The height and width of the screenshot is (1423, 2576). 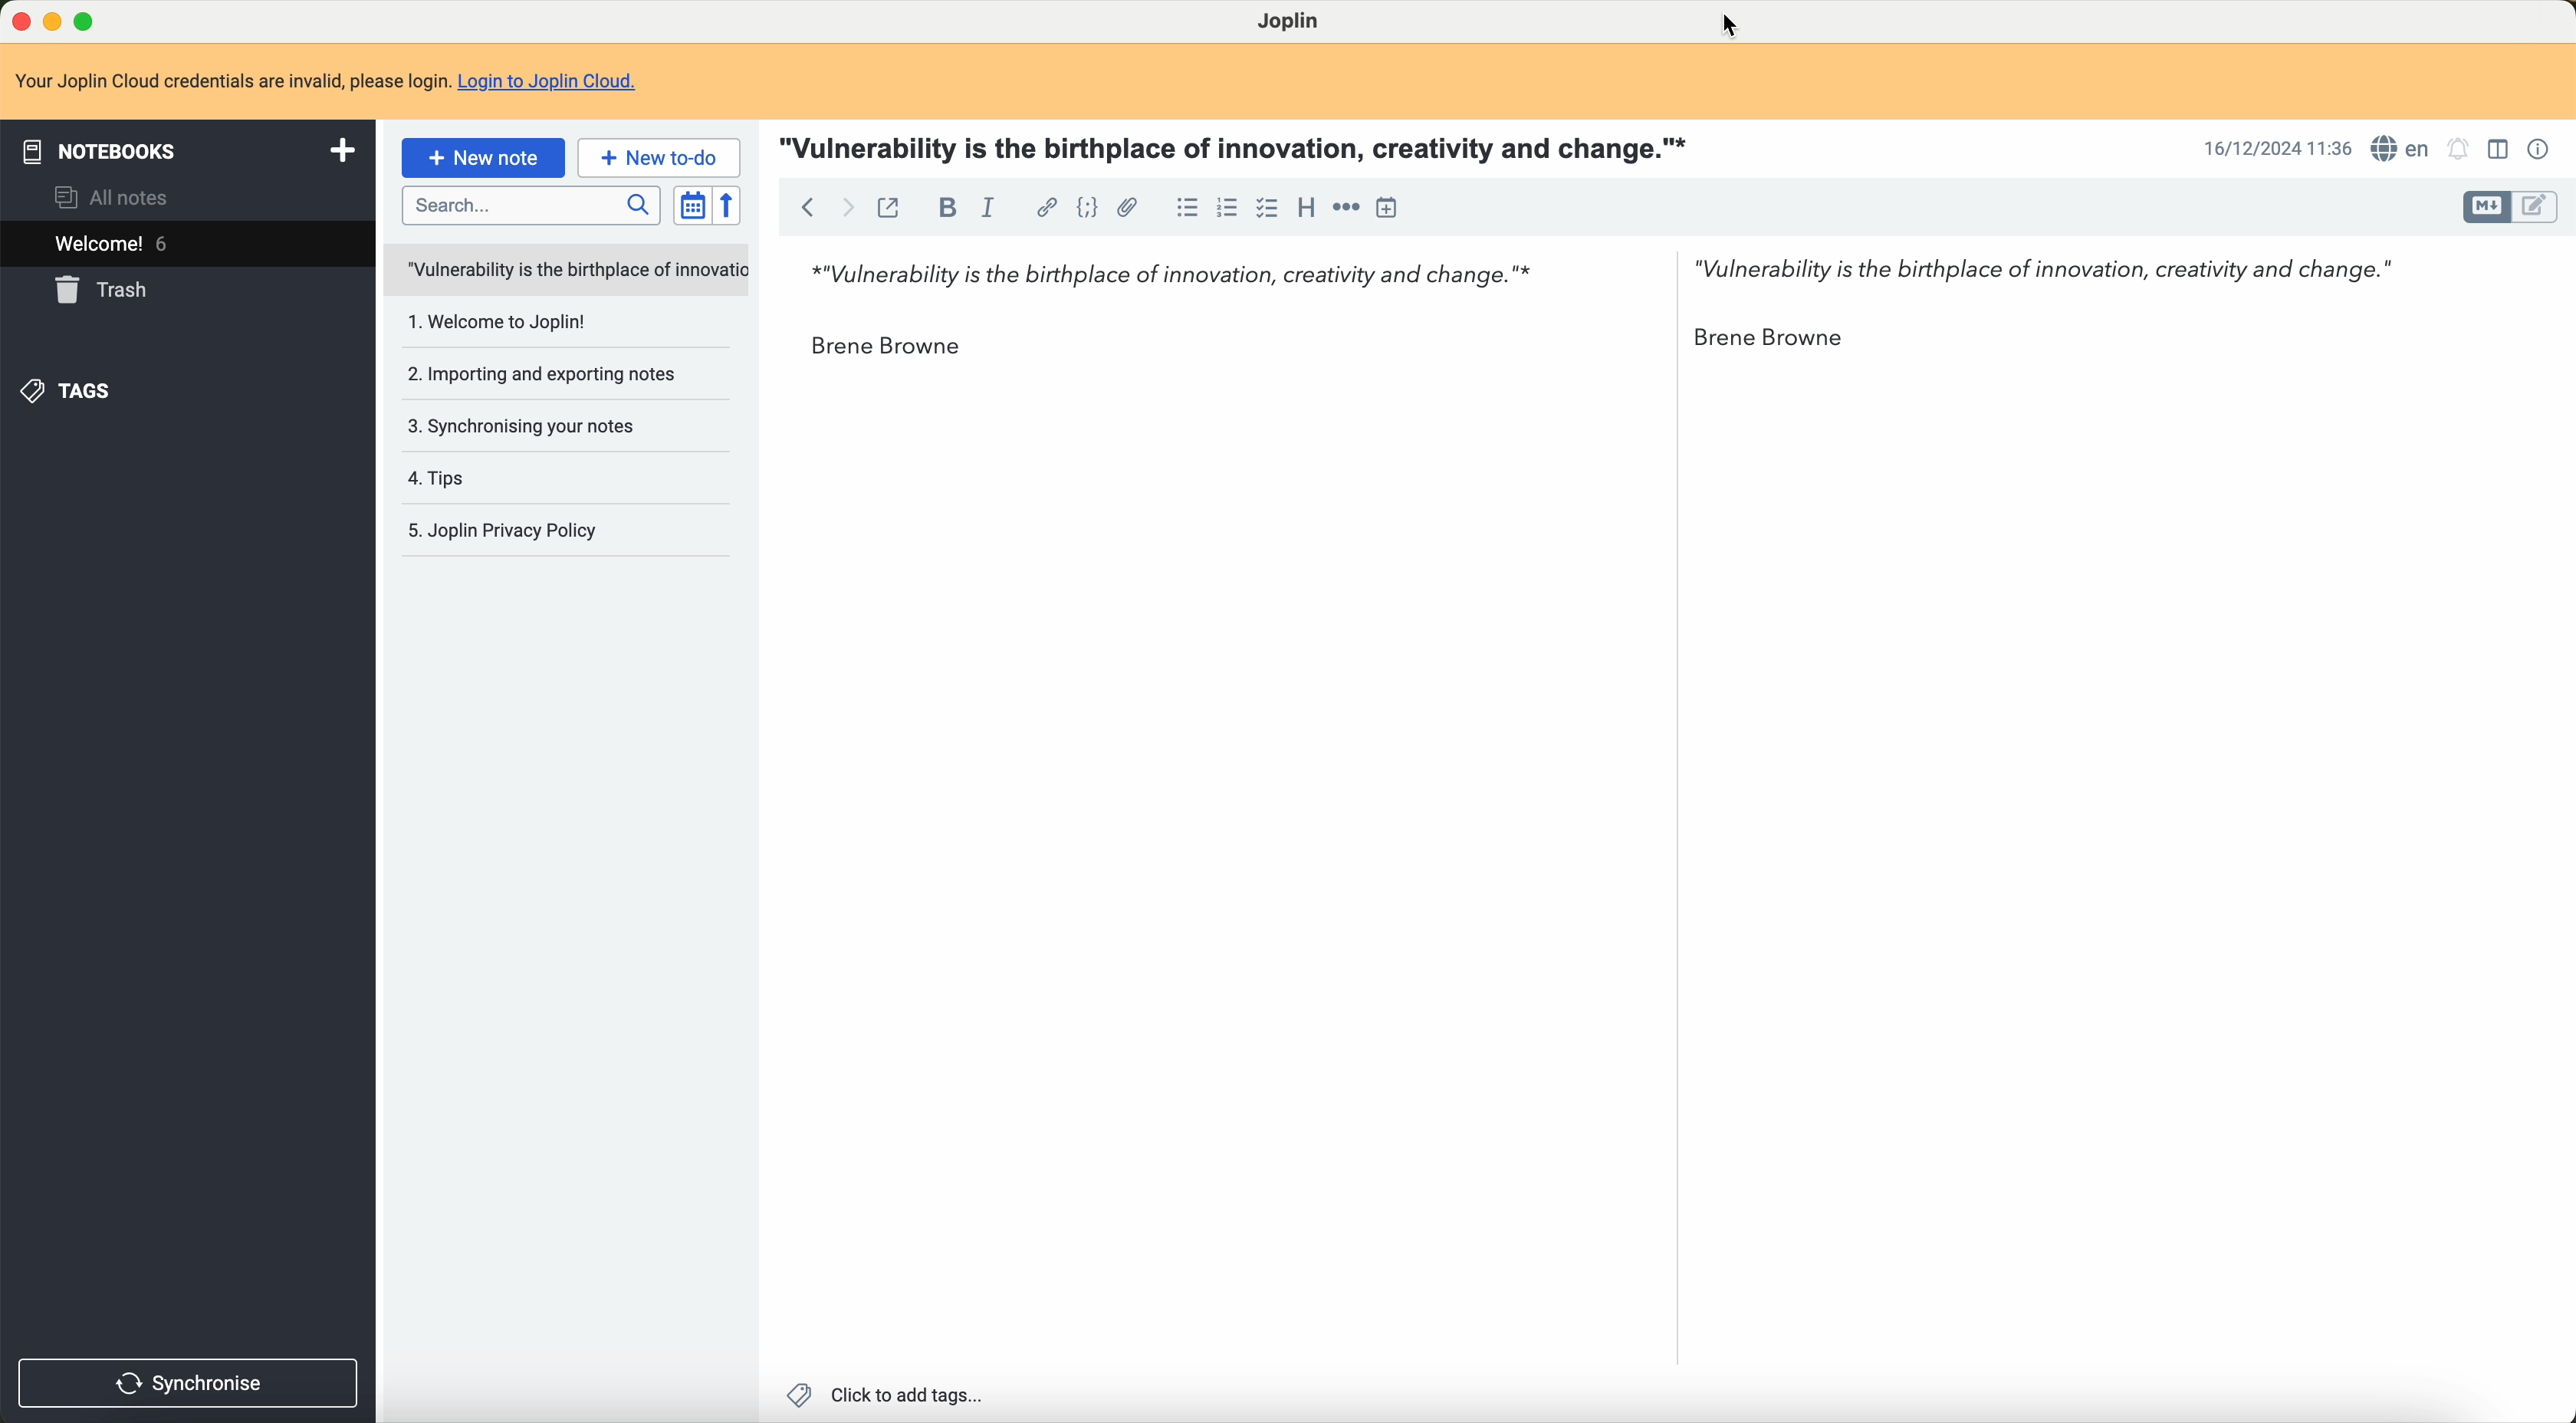 I want to click on new to-do, so click(x=657, y=159).